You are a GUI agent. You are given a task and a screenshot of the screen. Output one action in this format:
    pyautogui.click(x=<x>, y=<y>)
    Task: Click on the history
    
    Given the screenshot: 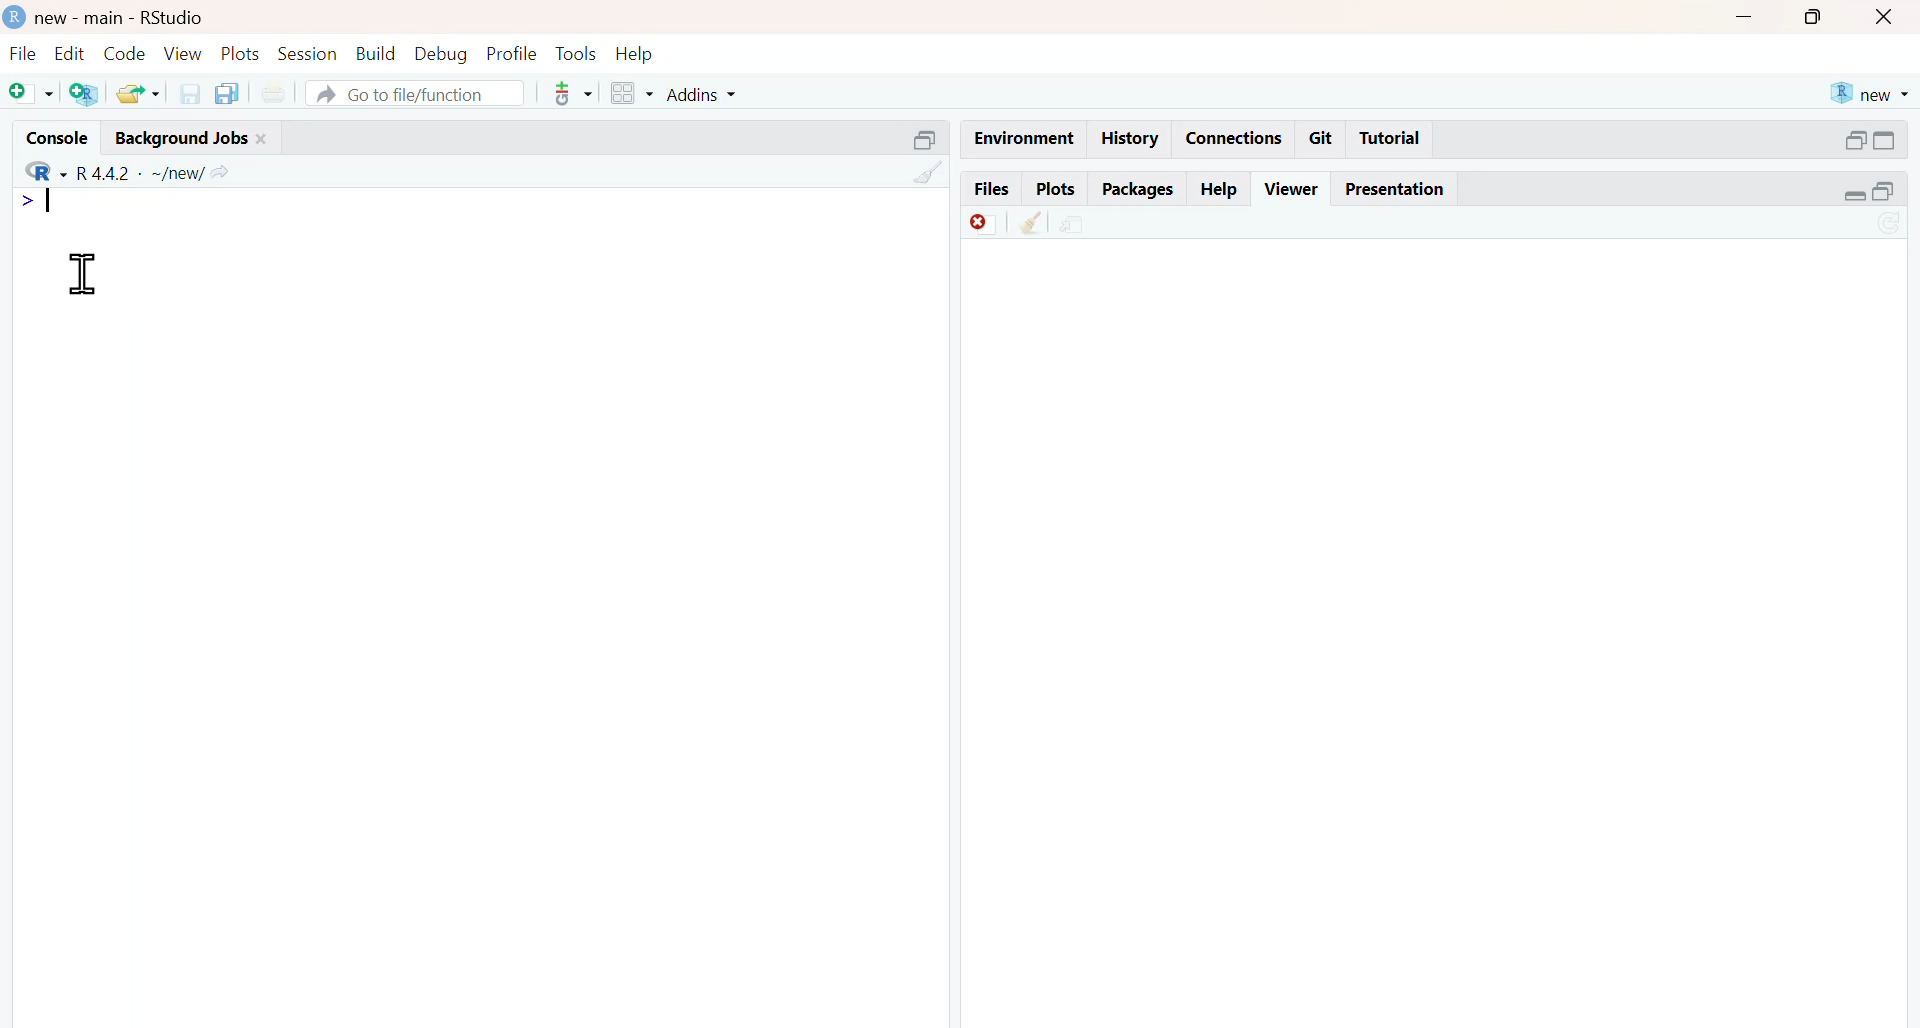 What is the action you would take?
    pyautogui.click(x=1131, y=139)
    